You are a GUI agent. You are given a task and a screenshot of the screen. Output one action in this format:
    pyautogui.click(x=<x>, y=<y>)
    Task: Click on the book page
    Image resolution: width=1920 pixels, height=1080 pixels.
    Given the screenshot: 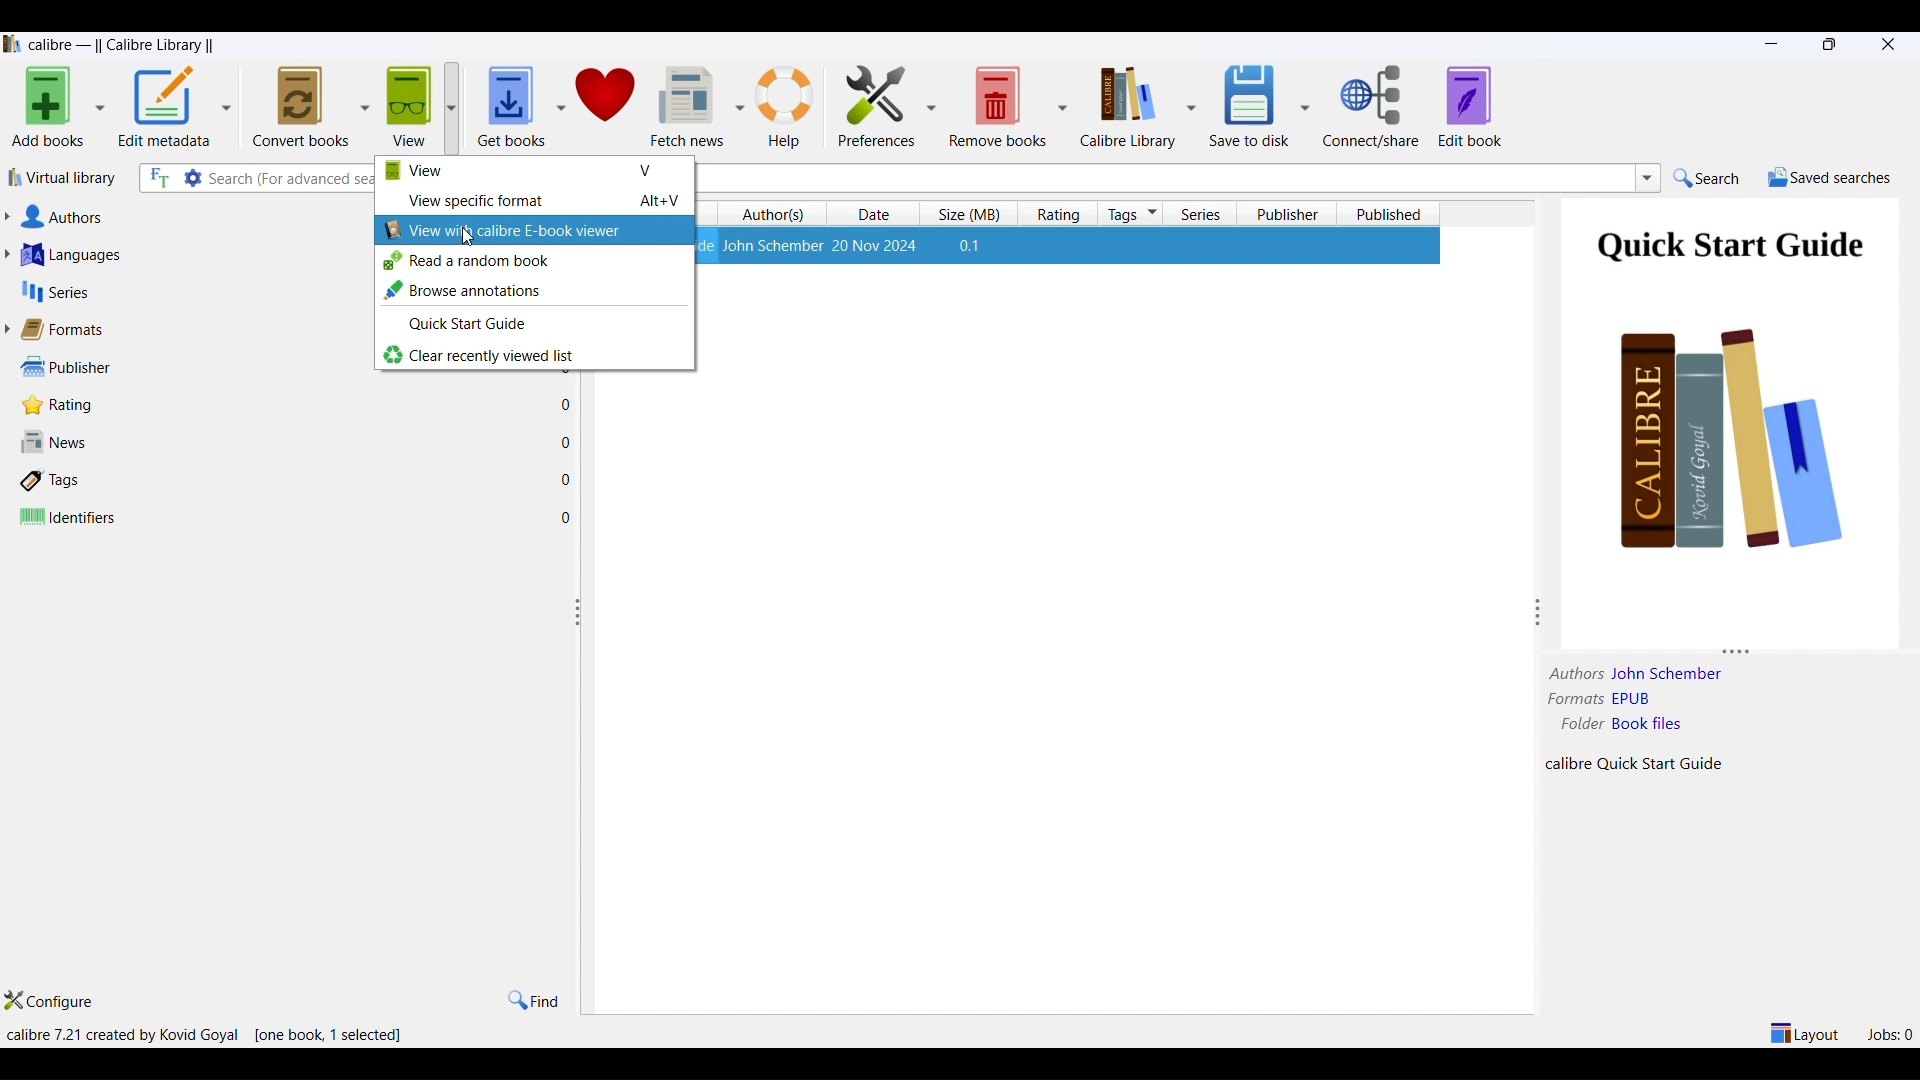 What is the action you would take?
    pyautogui.click(x=1732, y=390)
    